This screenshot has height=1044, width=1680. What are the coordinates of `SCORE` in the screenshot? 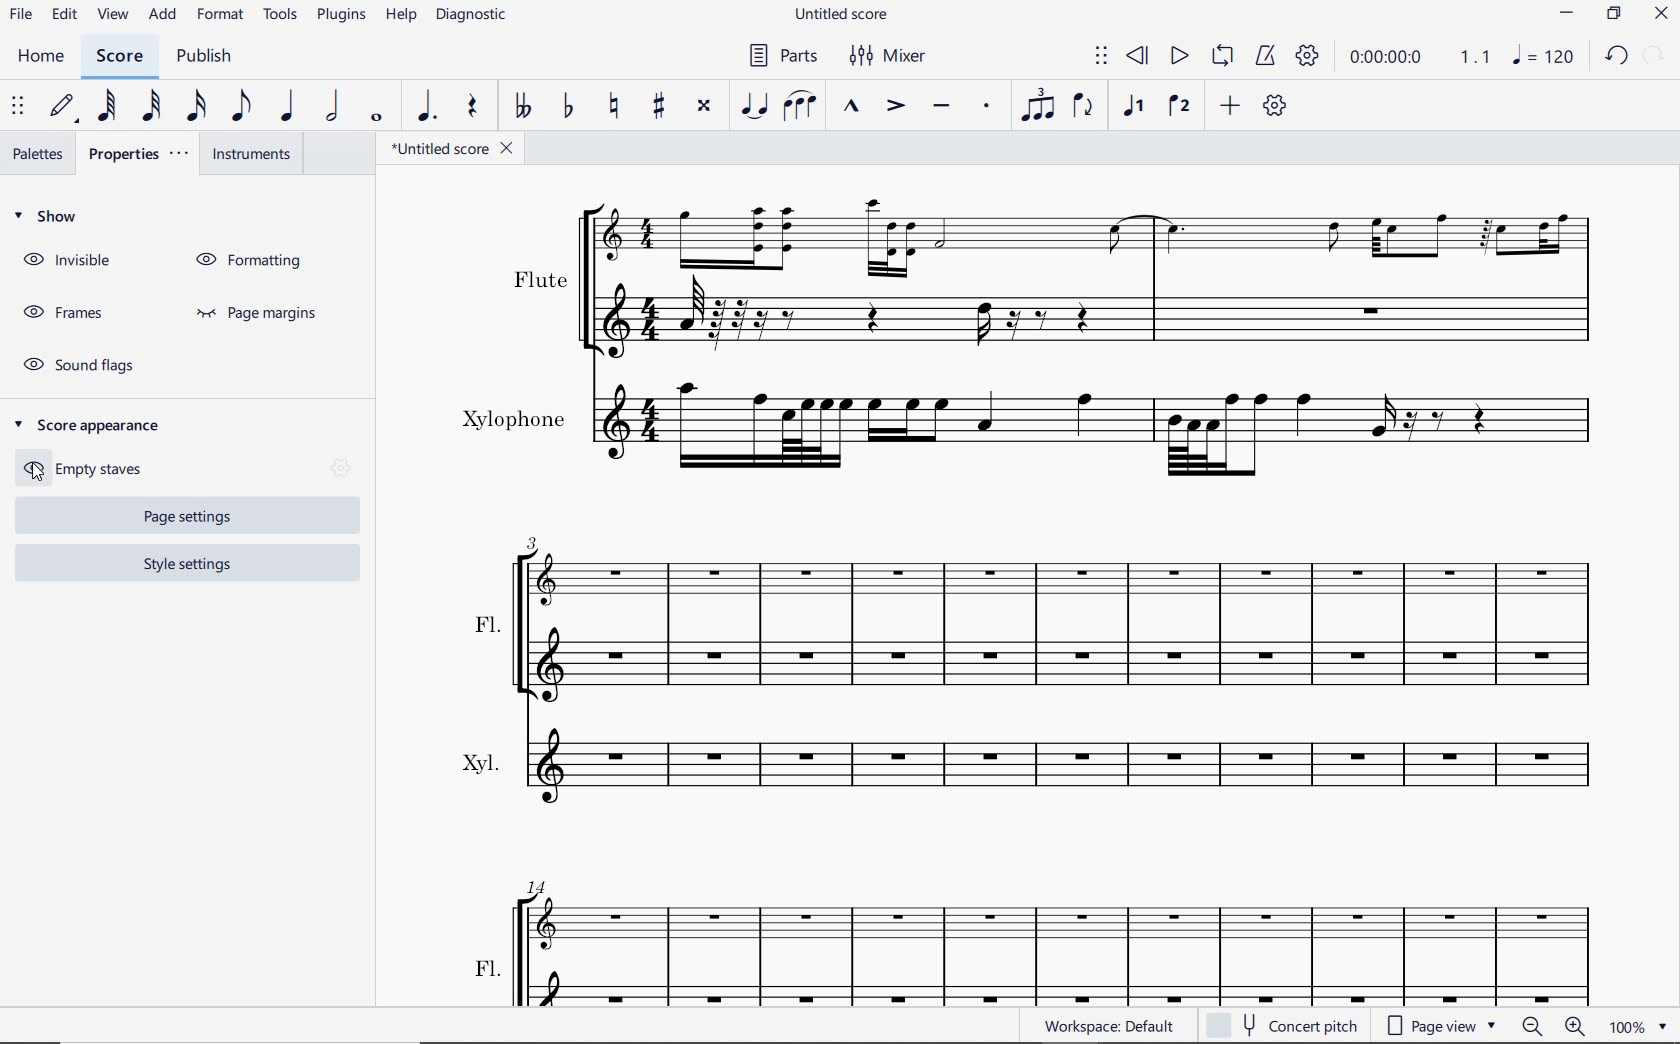 It's located at (119, 56).